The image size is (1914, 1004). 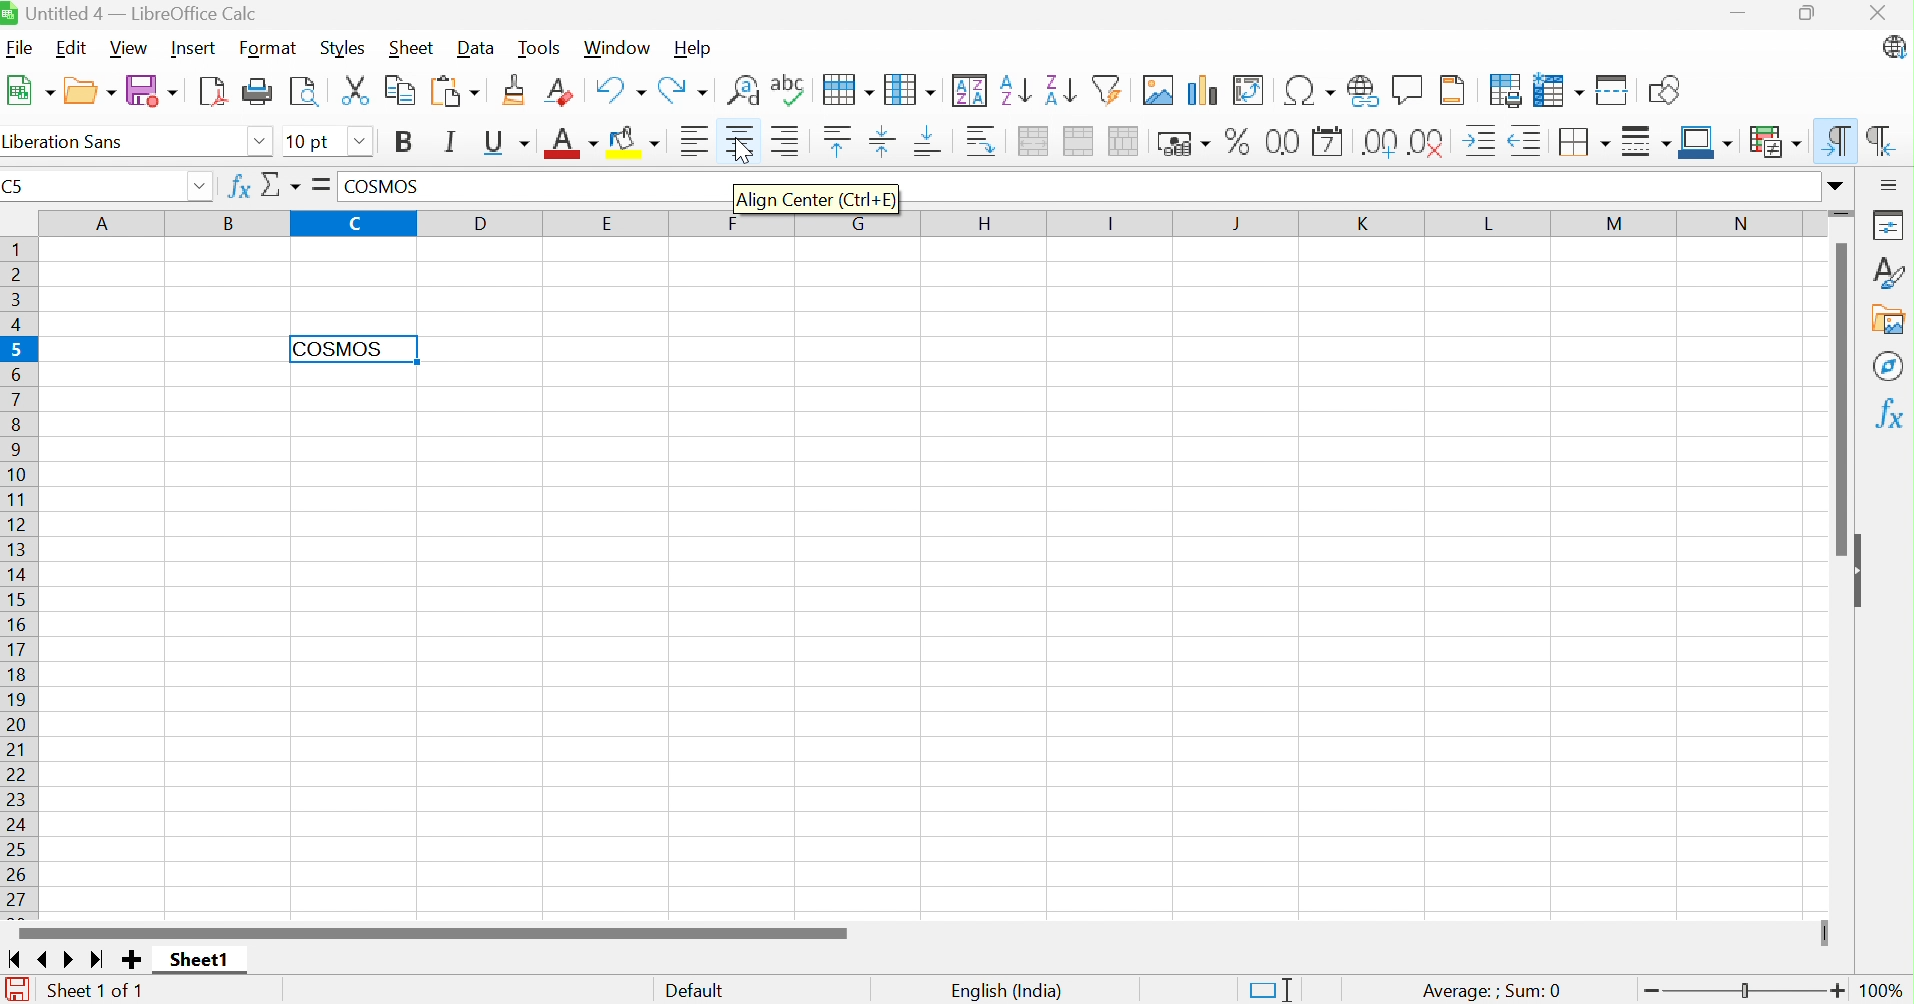 I want to click on Right-To-Left, so click(x=1882, y=138).